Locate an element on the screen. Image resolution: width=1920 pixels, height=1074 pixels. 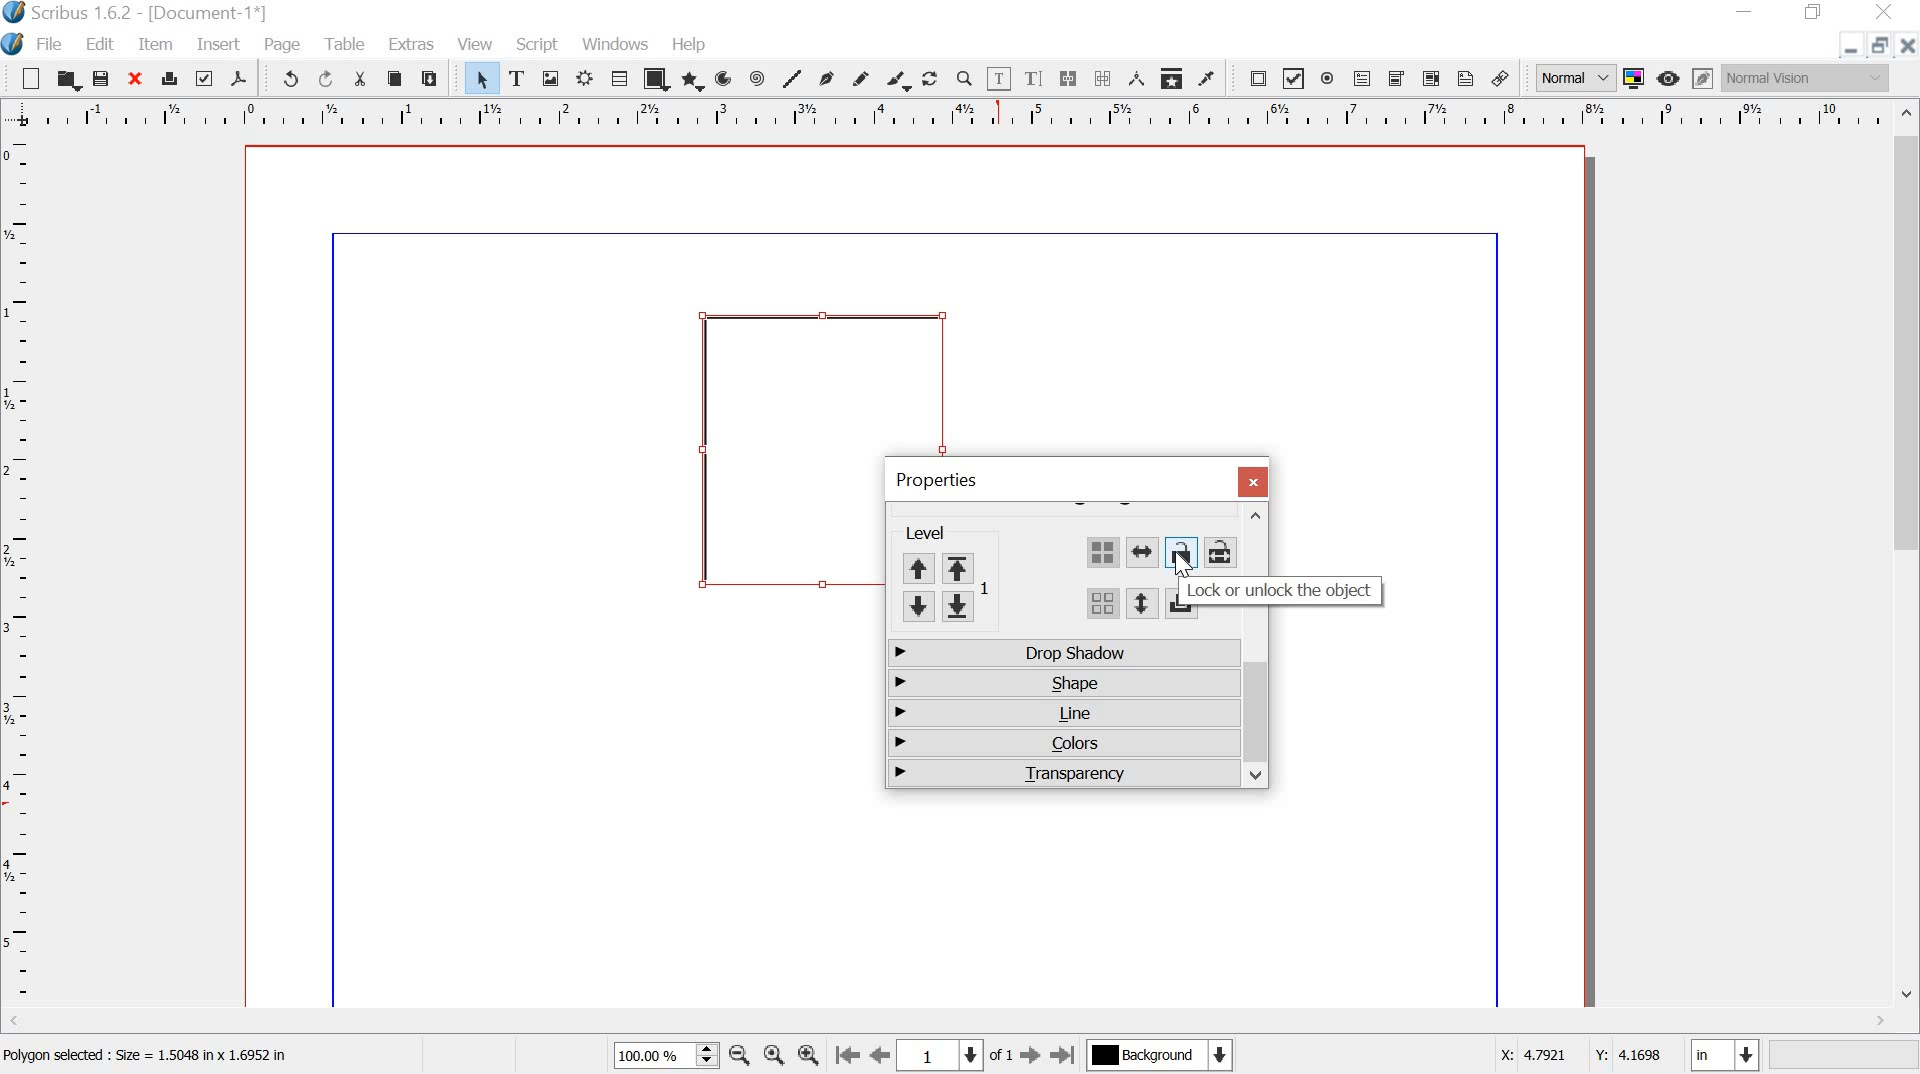
link text frames is located at coordinates (1068, 79).